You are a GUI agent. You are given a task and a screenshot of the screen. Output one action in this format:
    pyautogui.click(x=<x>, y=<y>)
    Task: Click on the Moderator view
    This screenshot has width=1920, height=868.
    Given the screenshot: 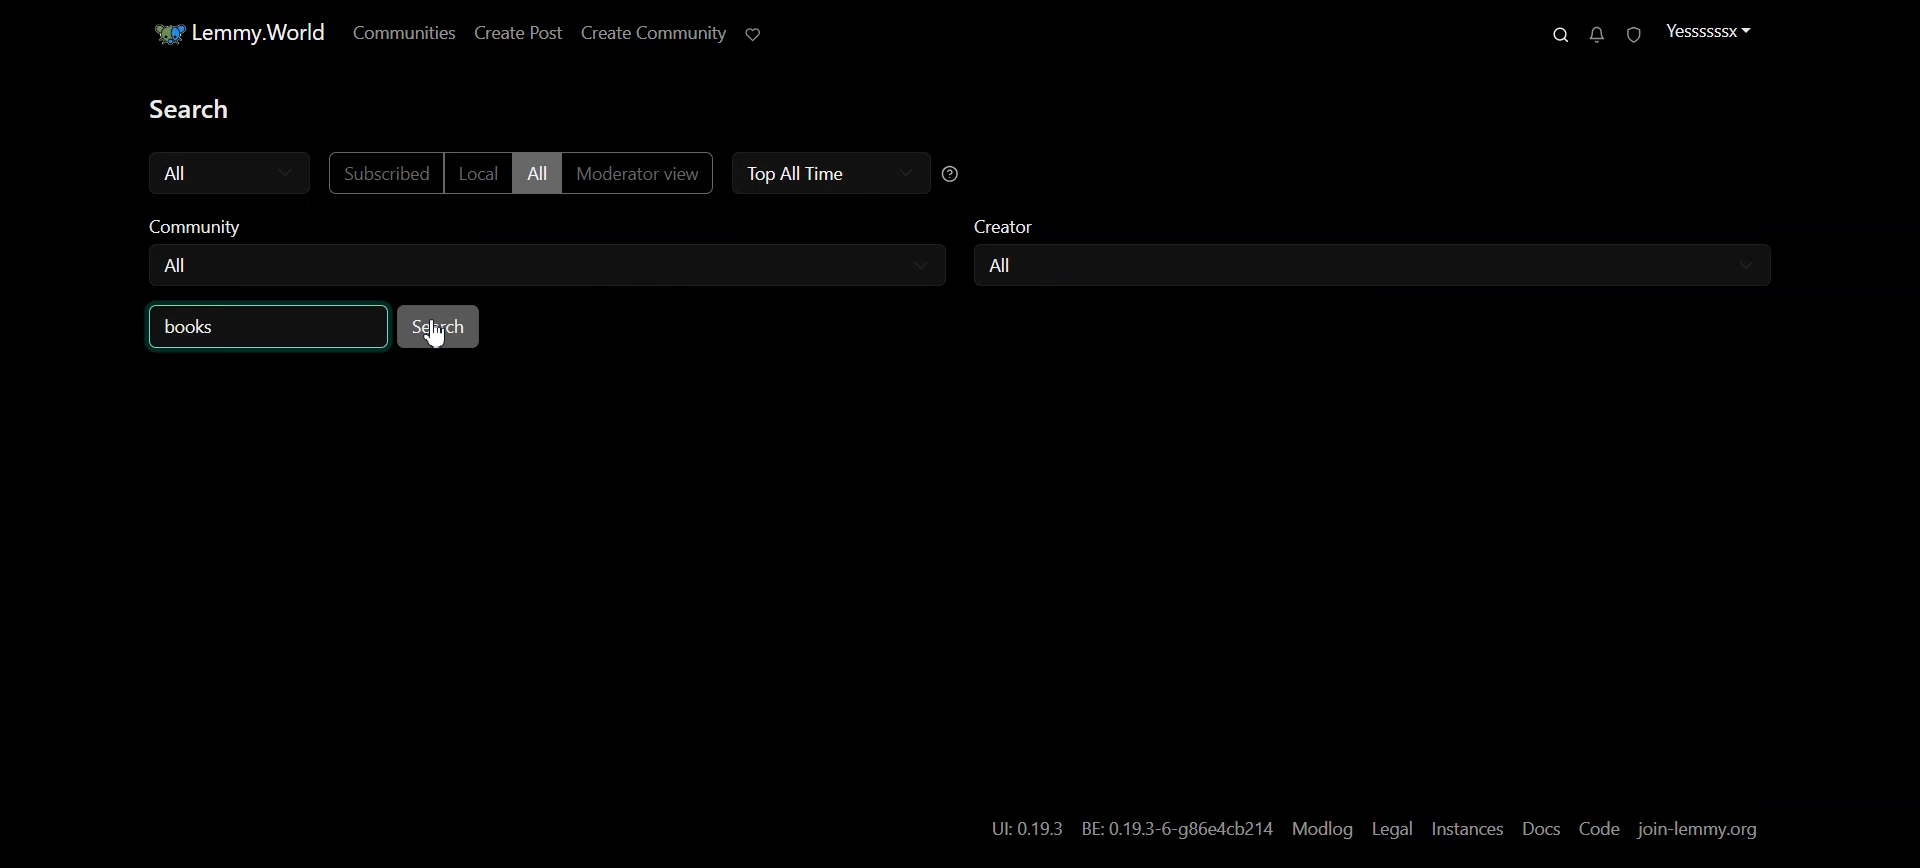 What is the action you would take?
    pyautogui.click(x=641, y=173)
    